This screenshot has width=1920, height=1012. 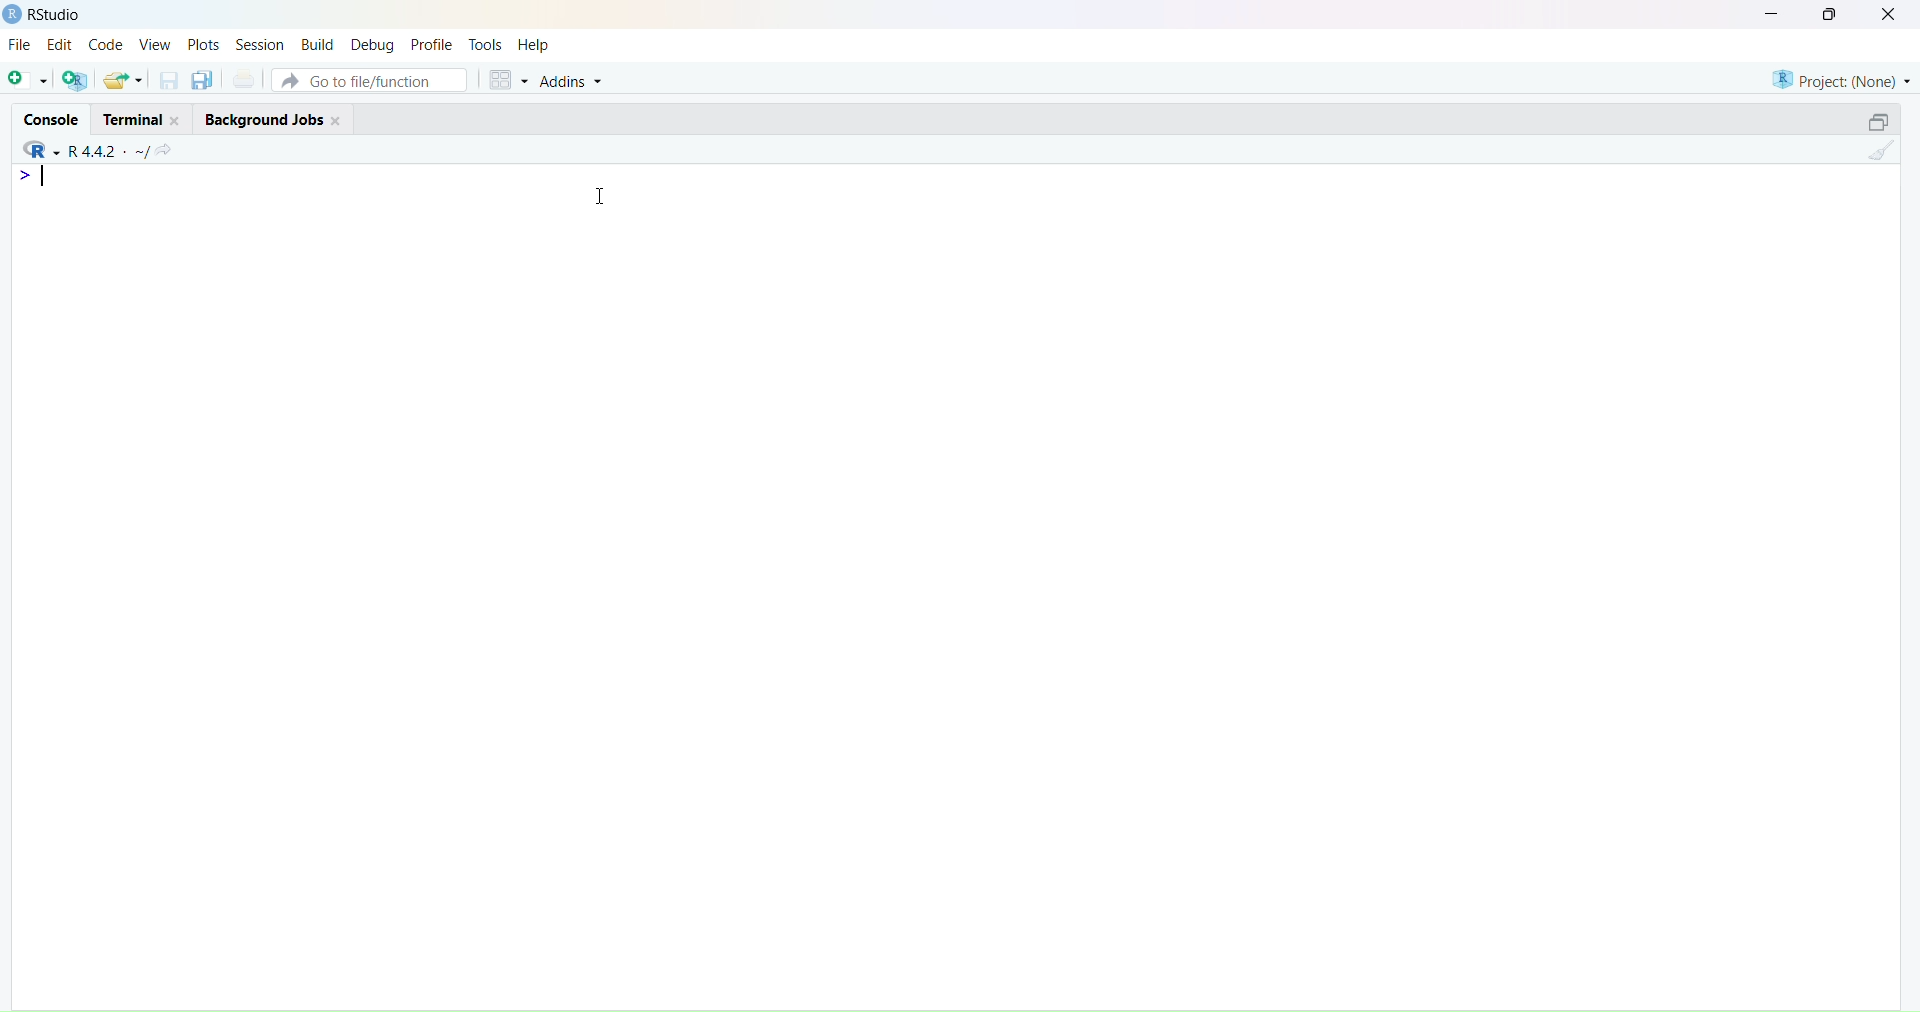 What do you see at coordinates (371, 80) in the screenshot?
I see `Go to file/function` at bounding box center [371, 80].